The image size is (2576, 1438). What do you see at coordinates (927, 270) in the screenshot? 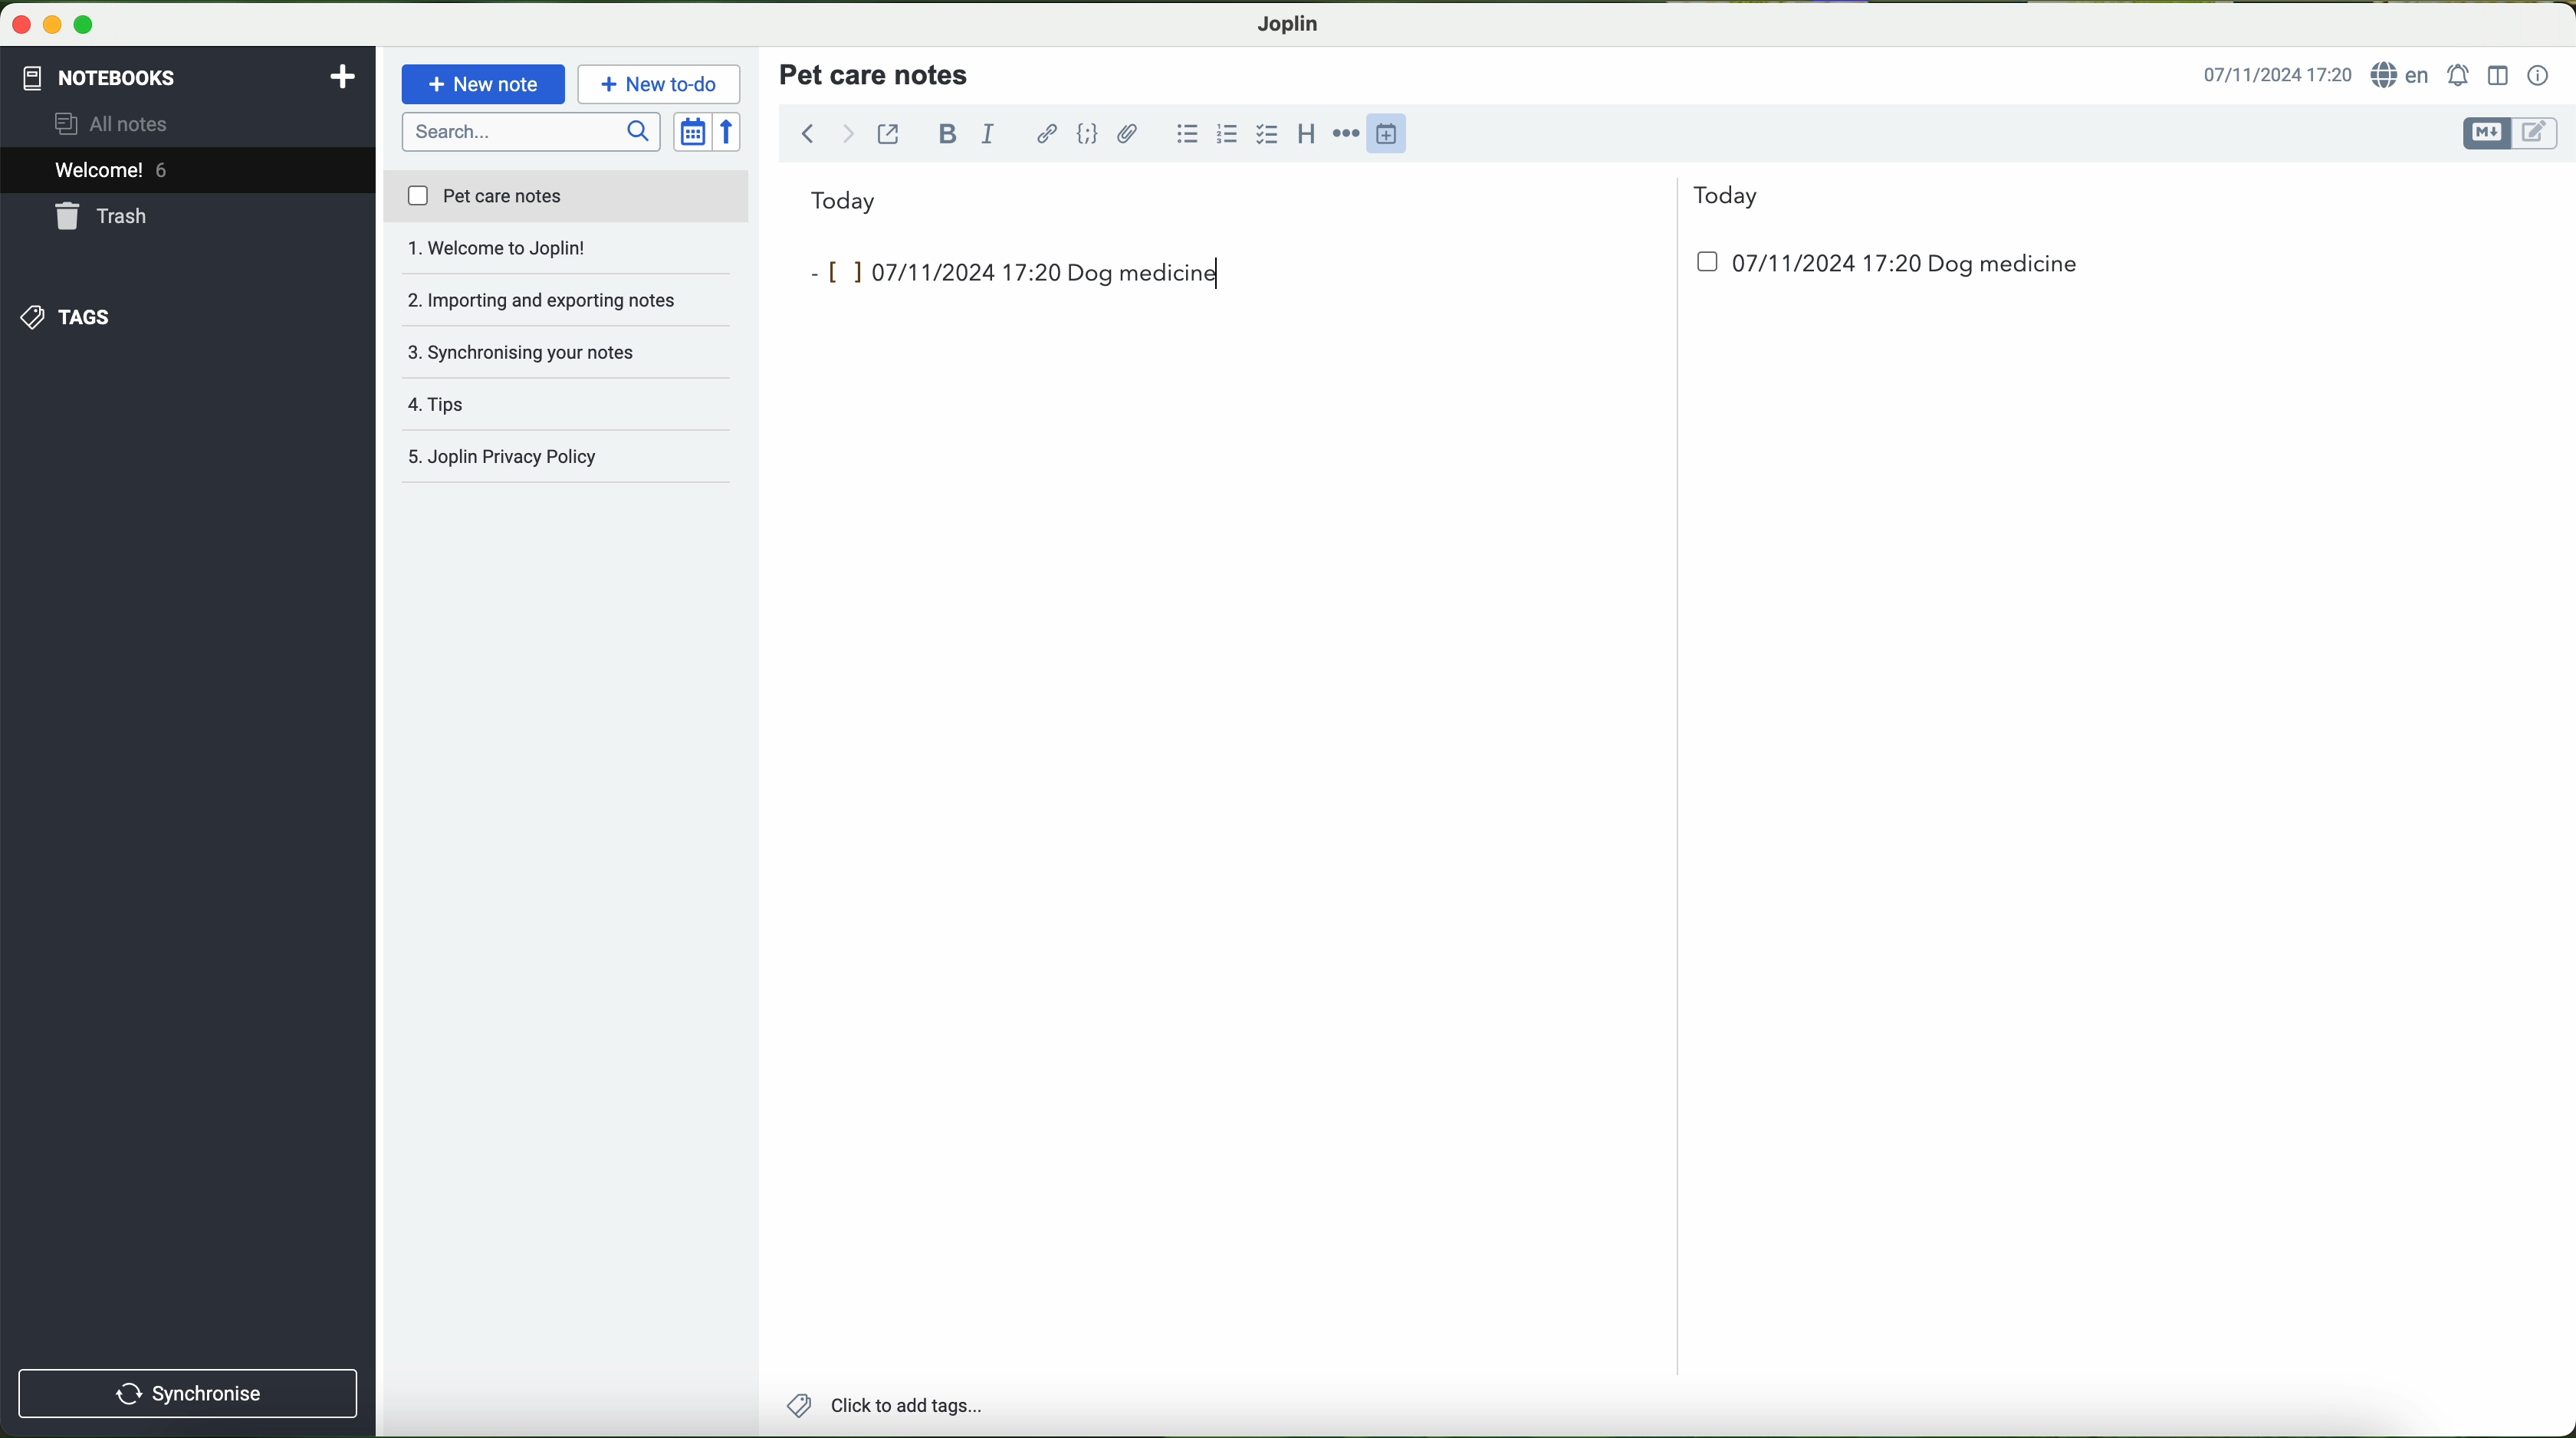
I see `inputs` at bounding box center [927, 270].